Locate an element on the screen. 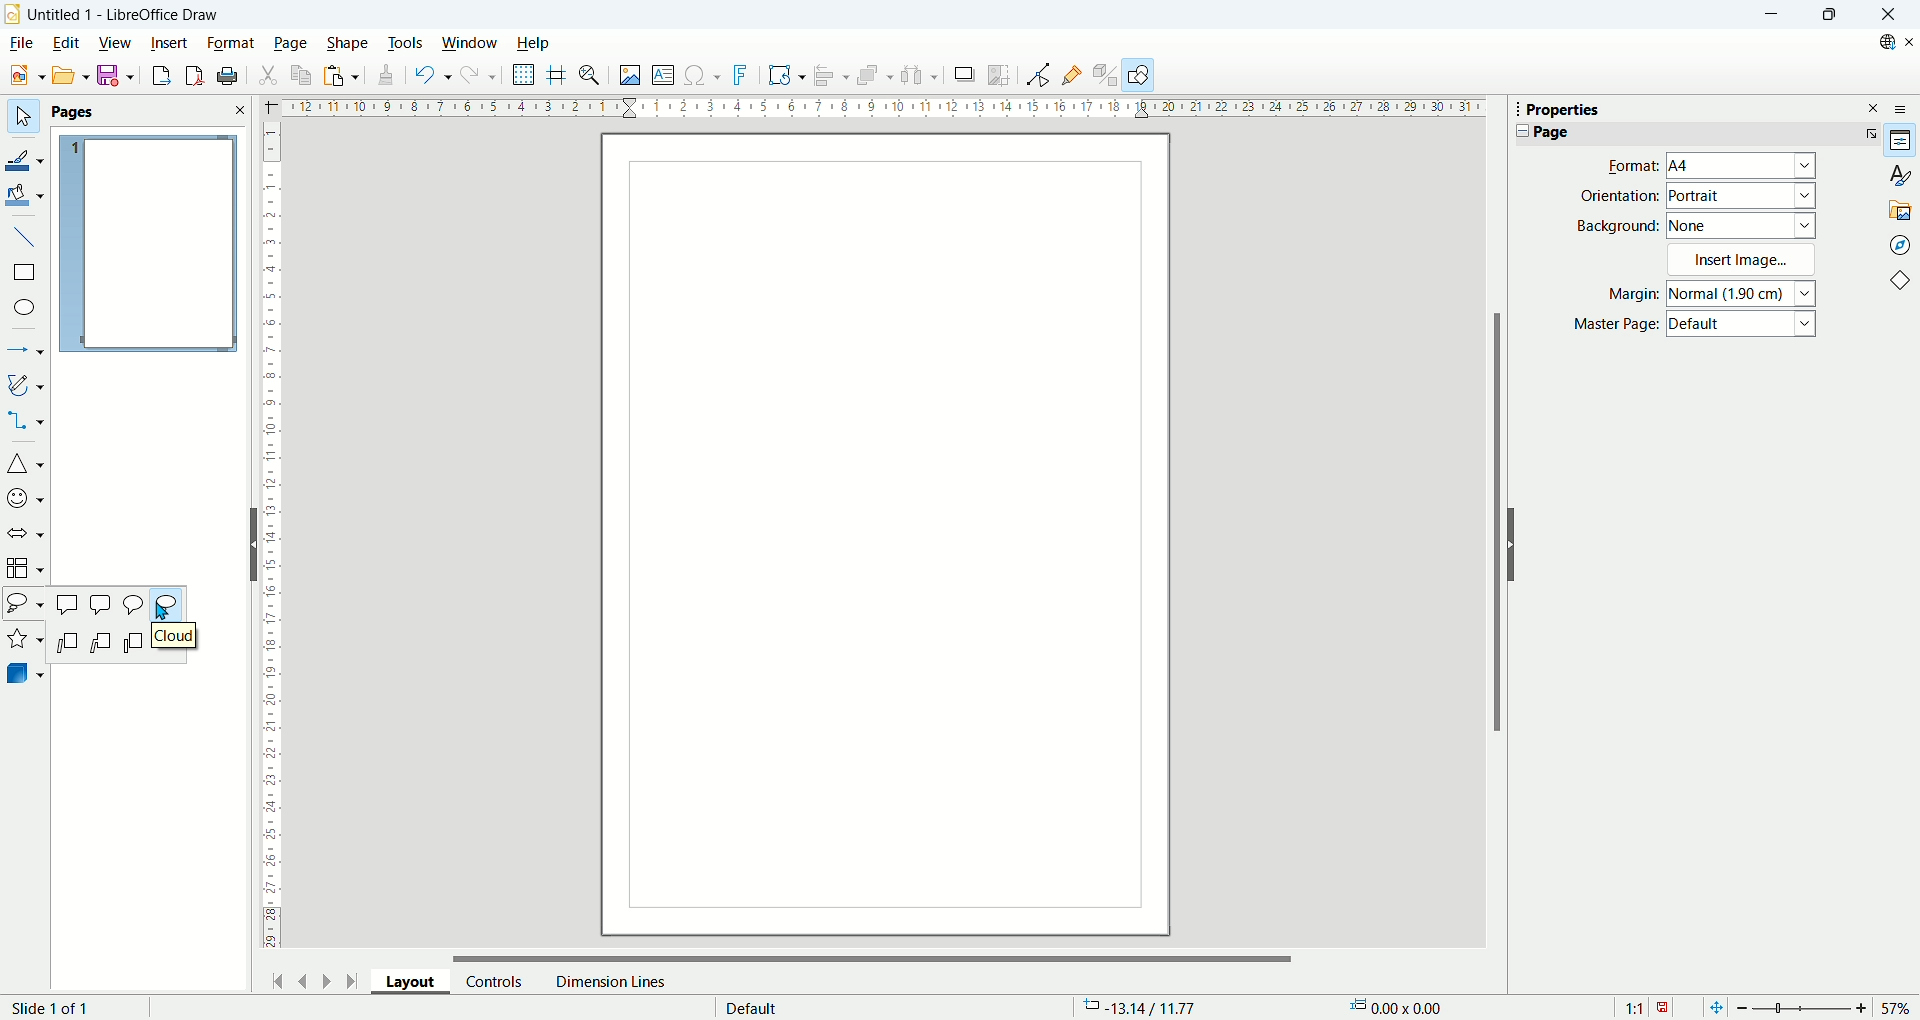 Image resolution: width=1920 pixels, height=1020 pixels. undo is located at coordinates (429, 75).